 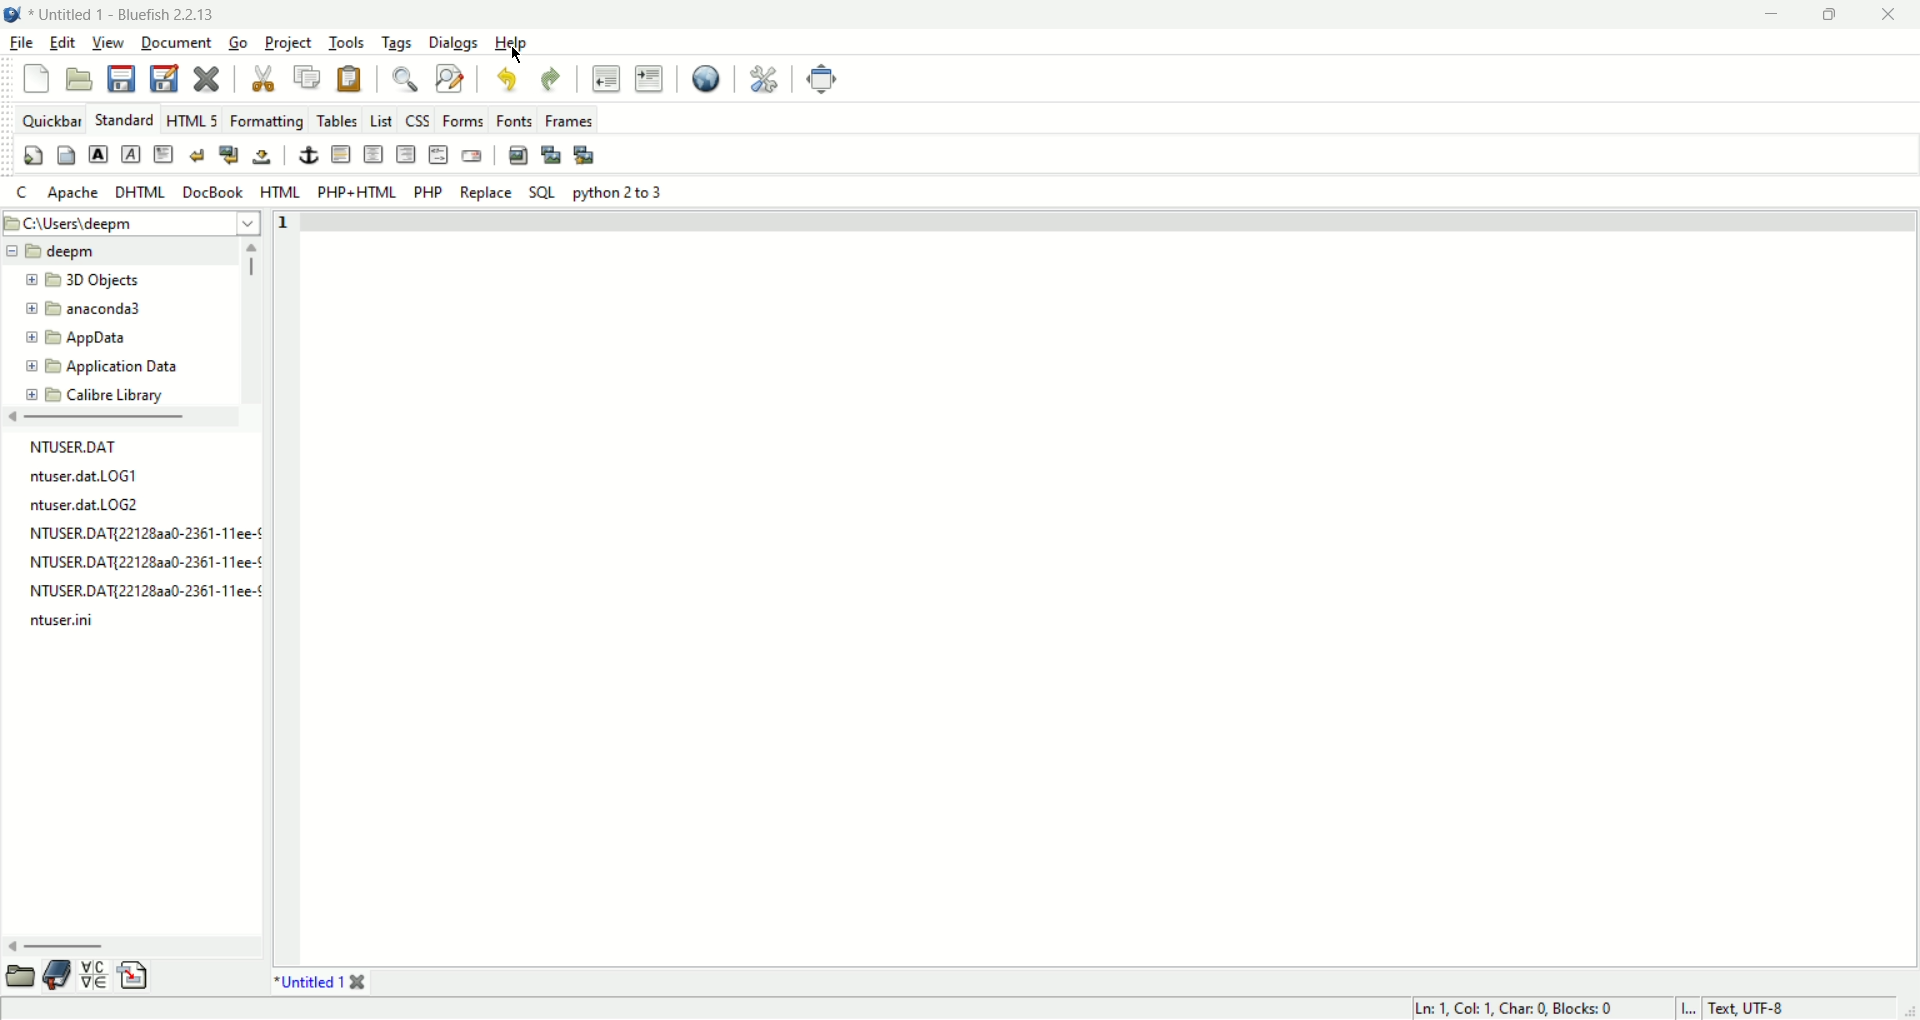 I want to click on file name, so click(x=89, y=506).